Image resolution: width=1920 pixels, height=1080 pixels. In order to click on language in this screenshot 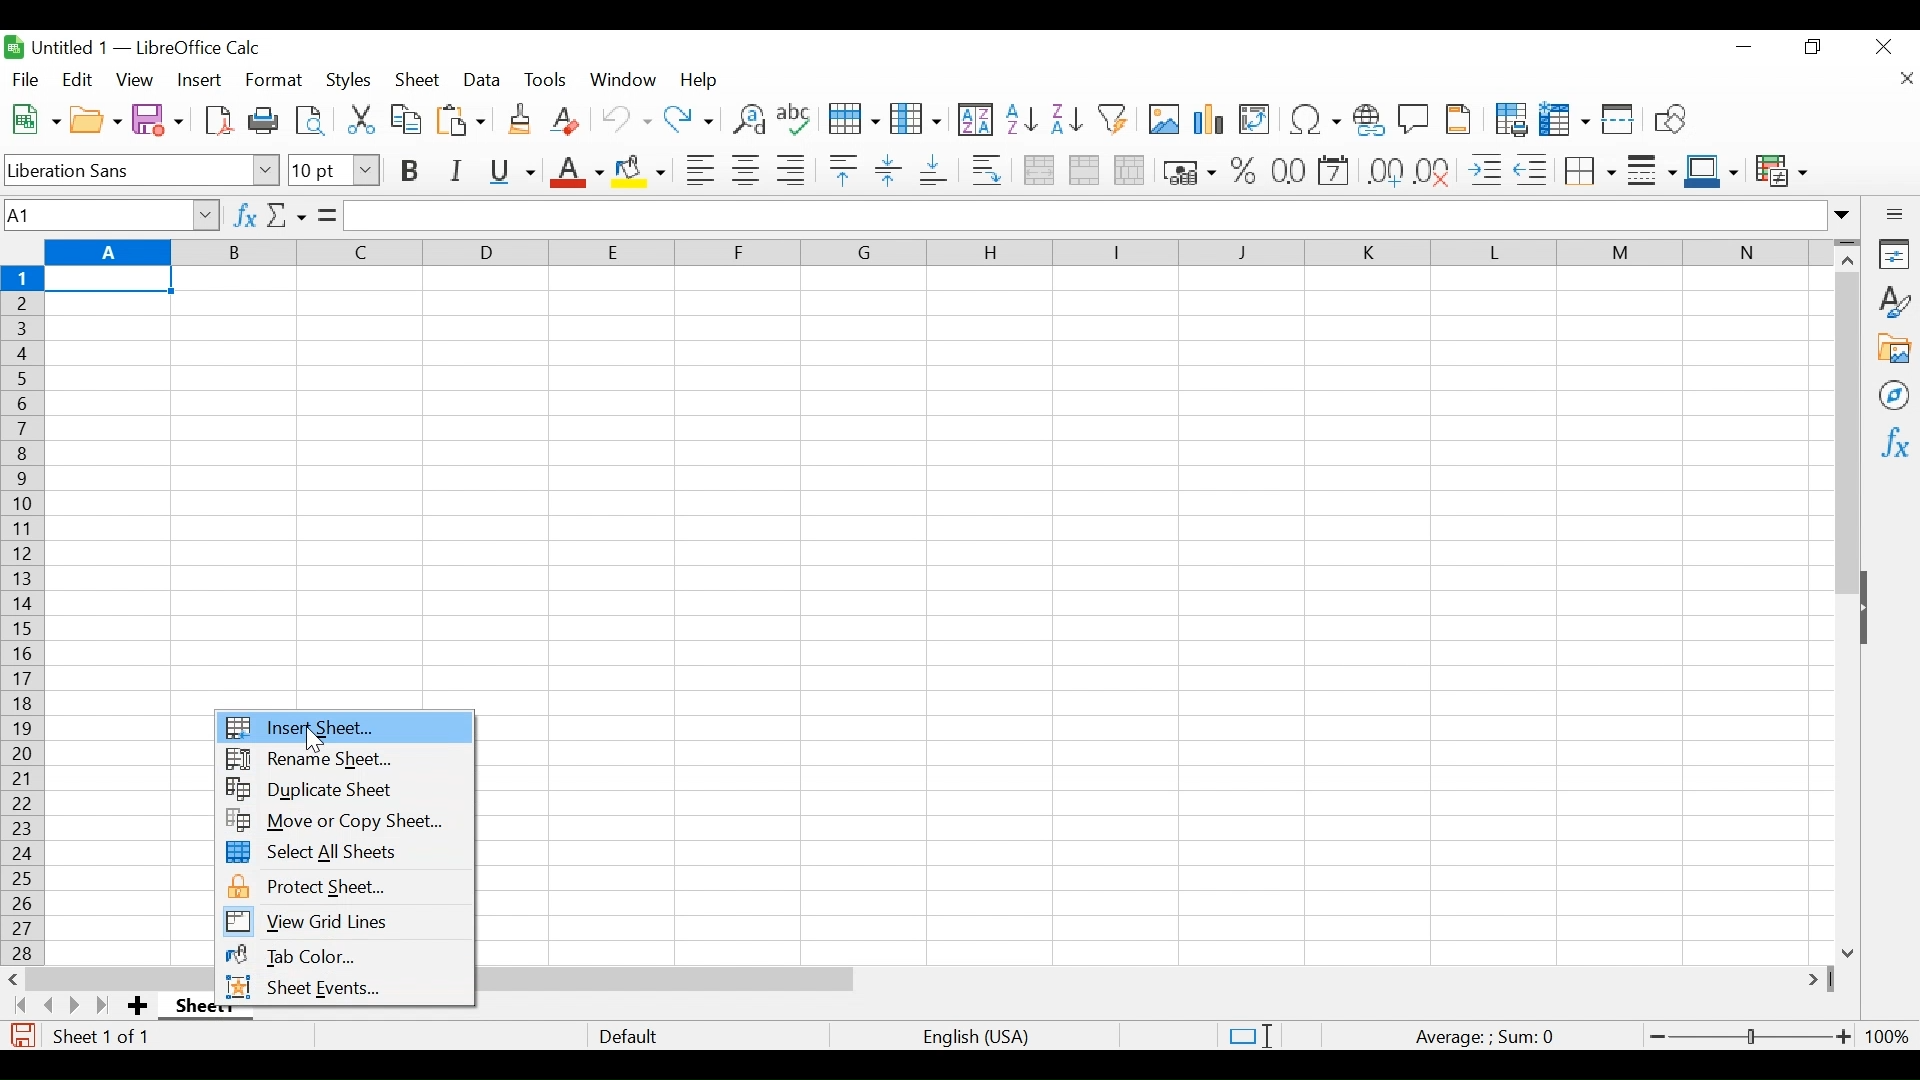, I will do `click(977, 1036)`.